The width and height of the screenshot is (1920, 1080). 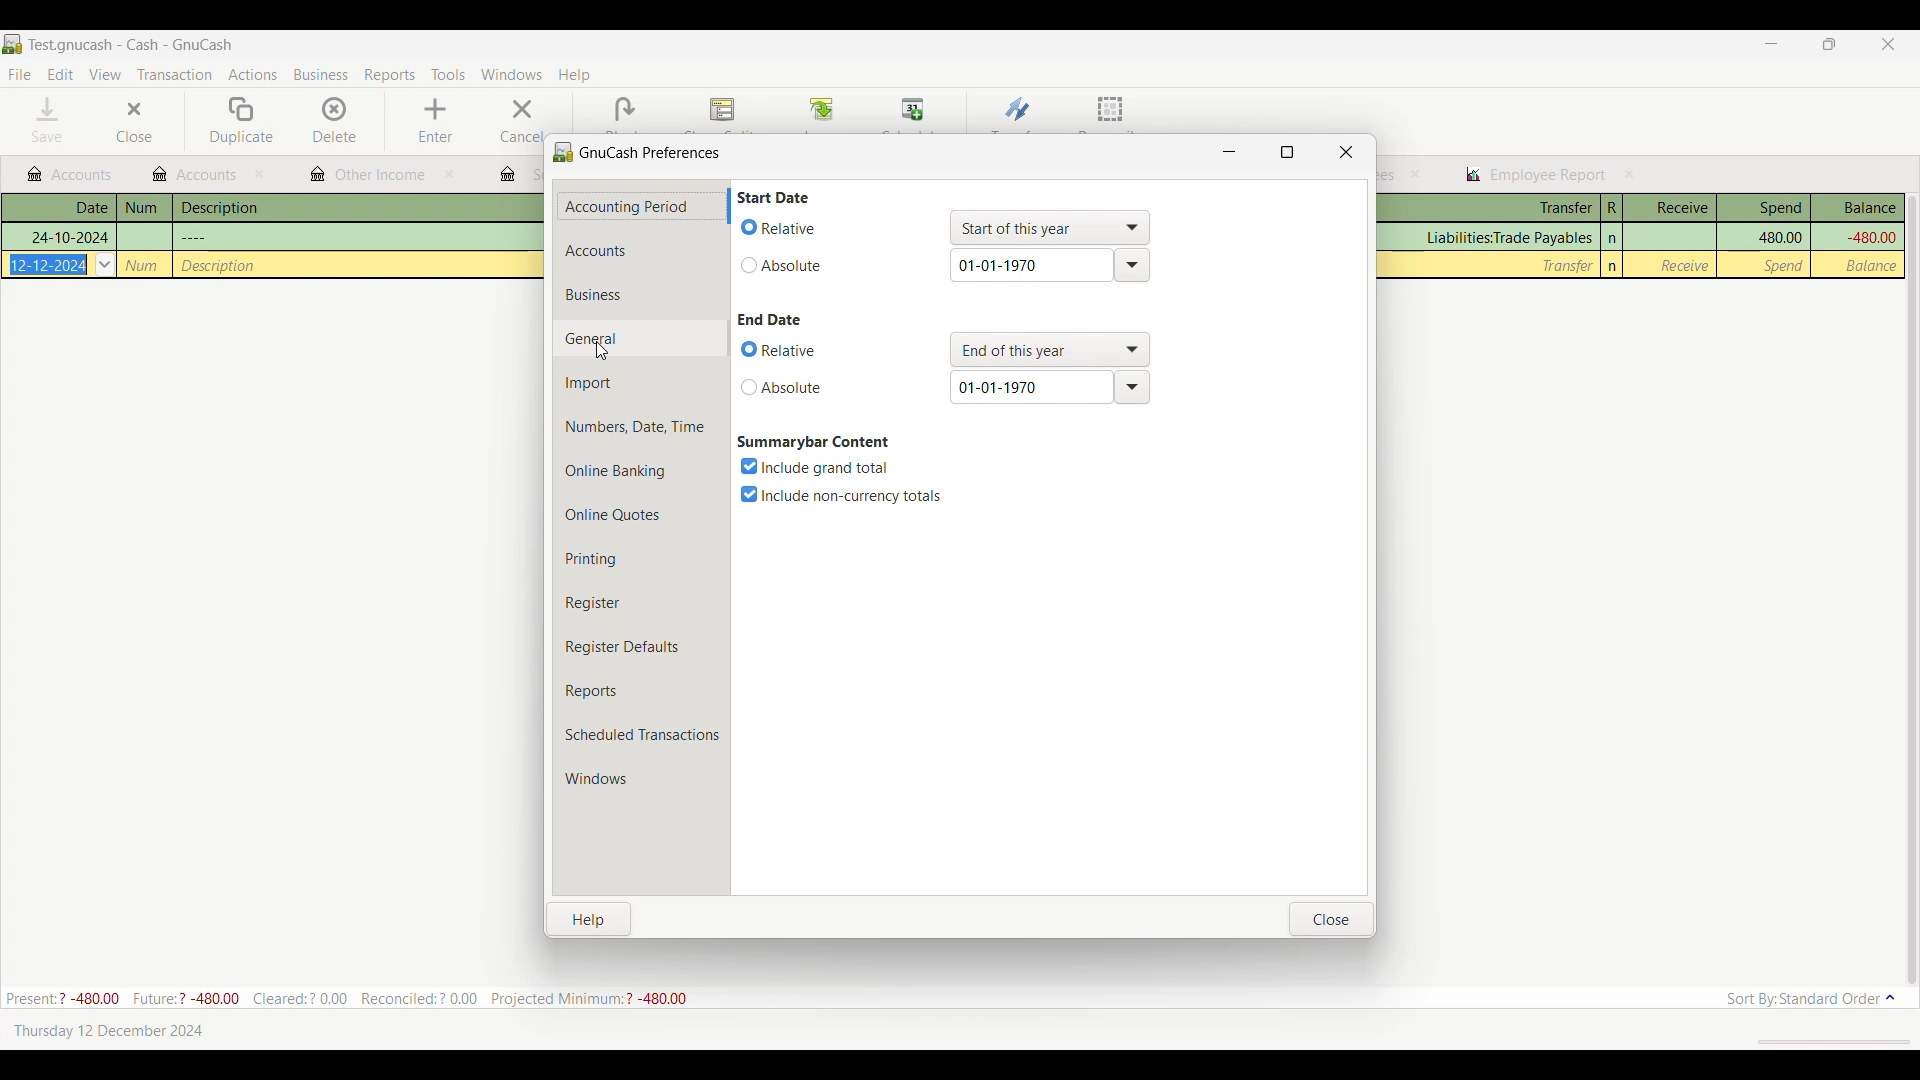 What do you see at coordinates (783, 265) in the screenshot?
I see `Toggle options that also indicate date settings` at bounding box center [783, 265].